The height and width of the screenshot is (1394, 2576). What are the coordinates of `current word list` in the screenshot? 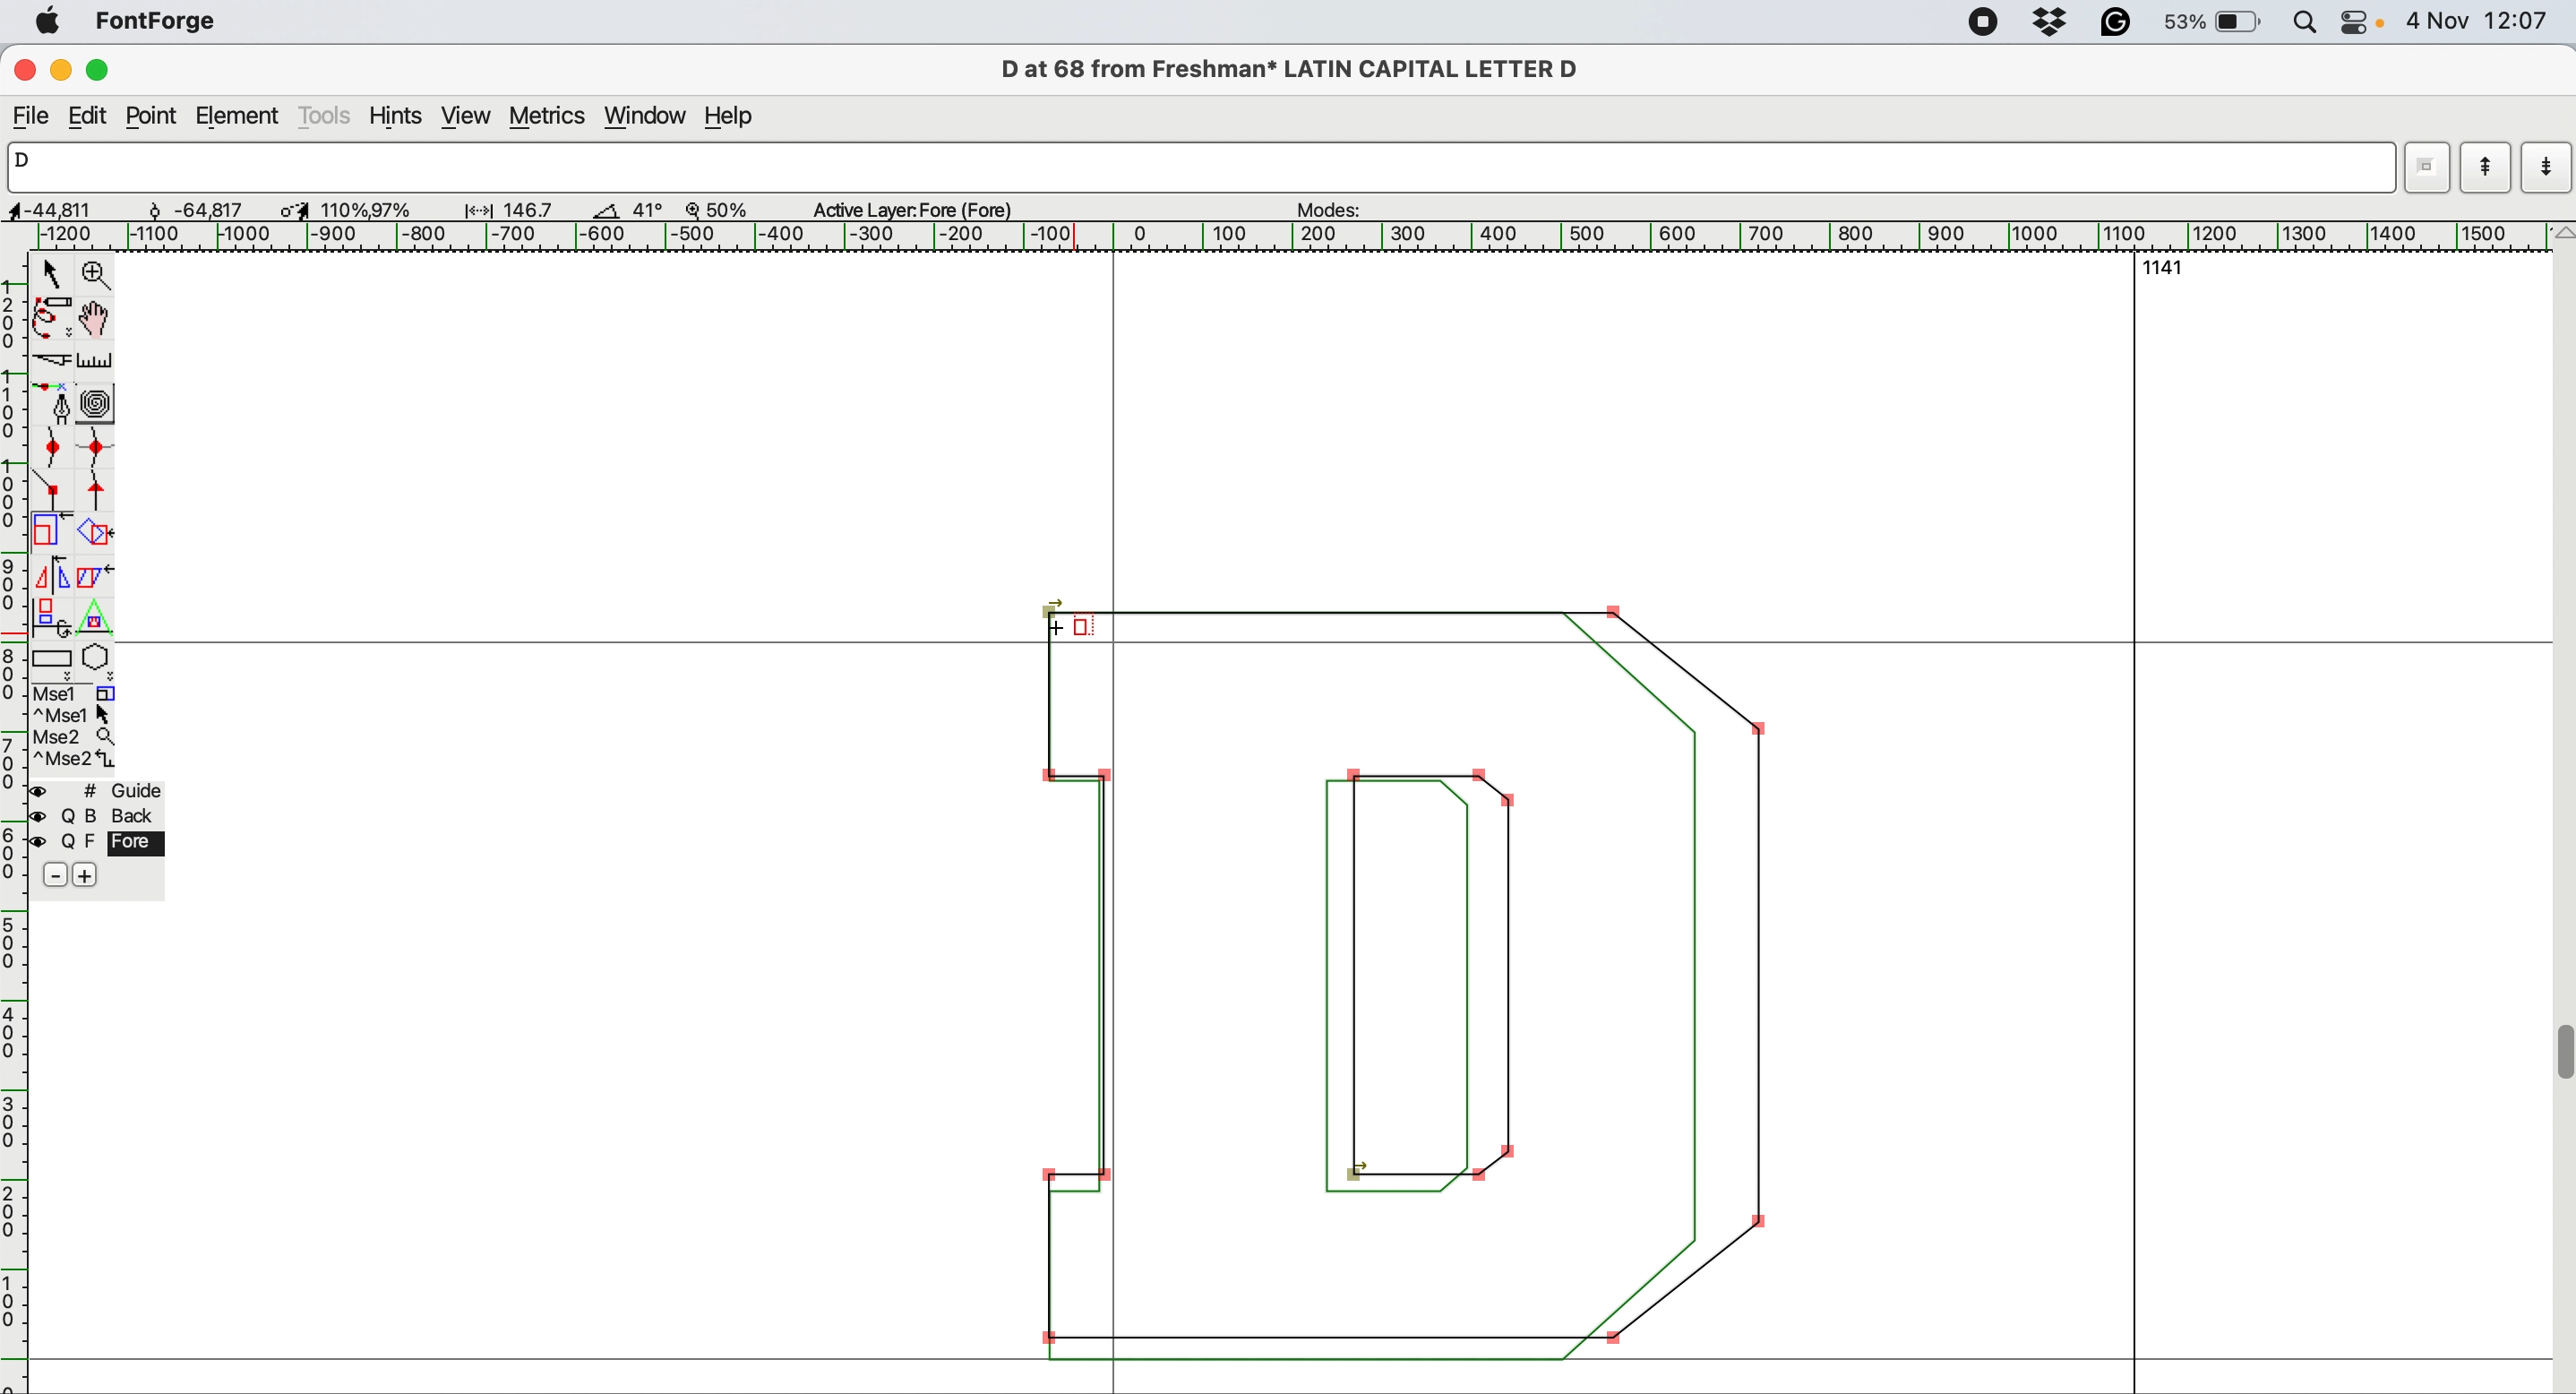 It's located at (2422, 173).